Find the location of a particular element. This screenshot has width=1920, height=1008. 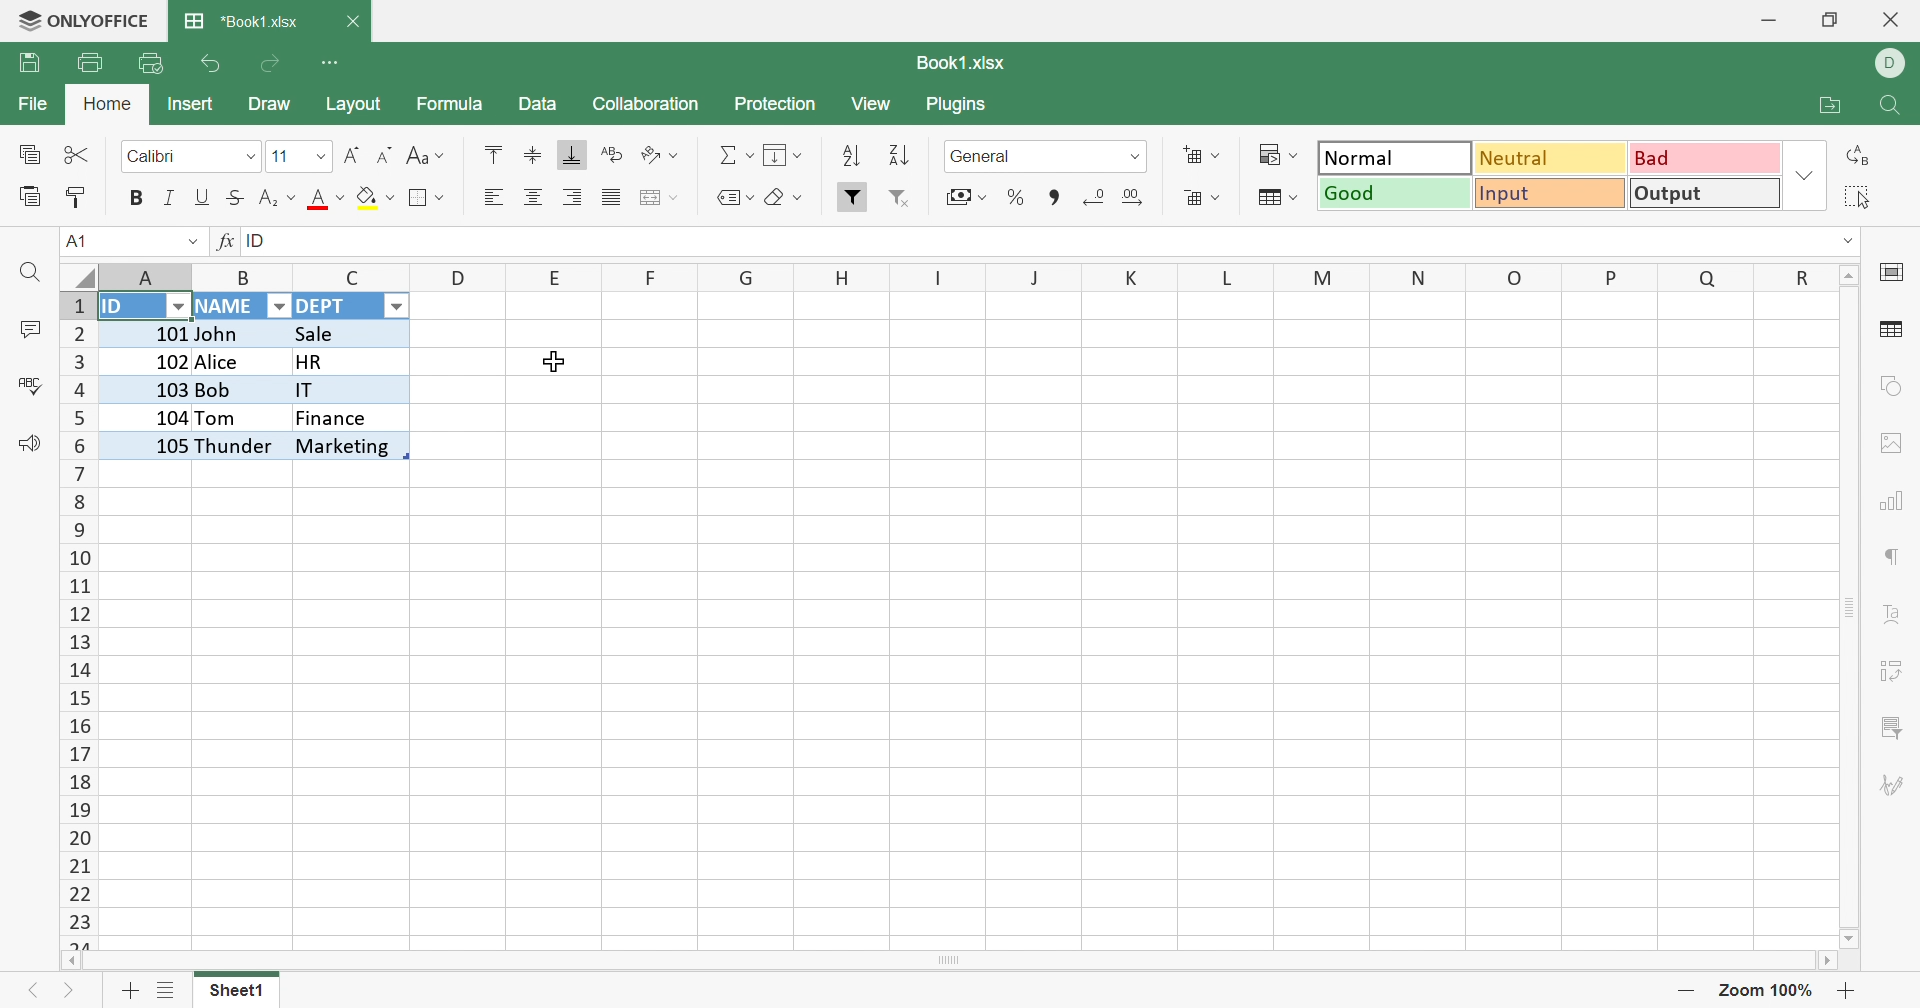

Data is located at coordinates (541, 104).